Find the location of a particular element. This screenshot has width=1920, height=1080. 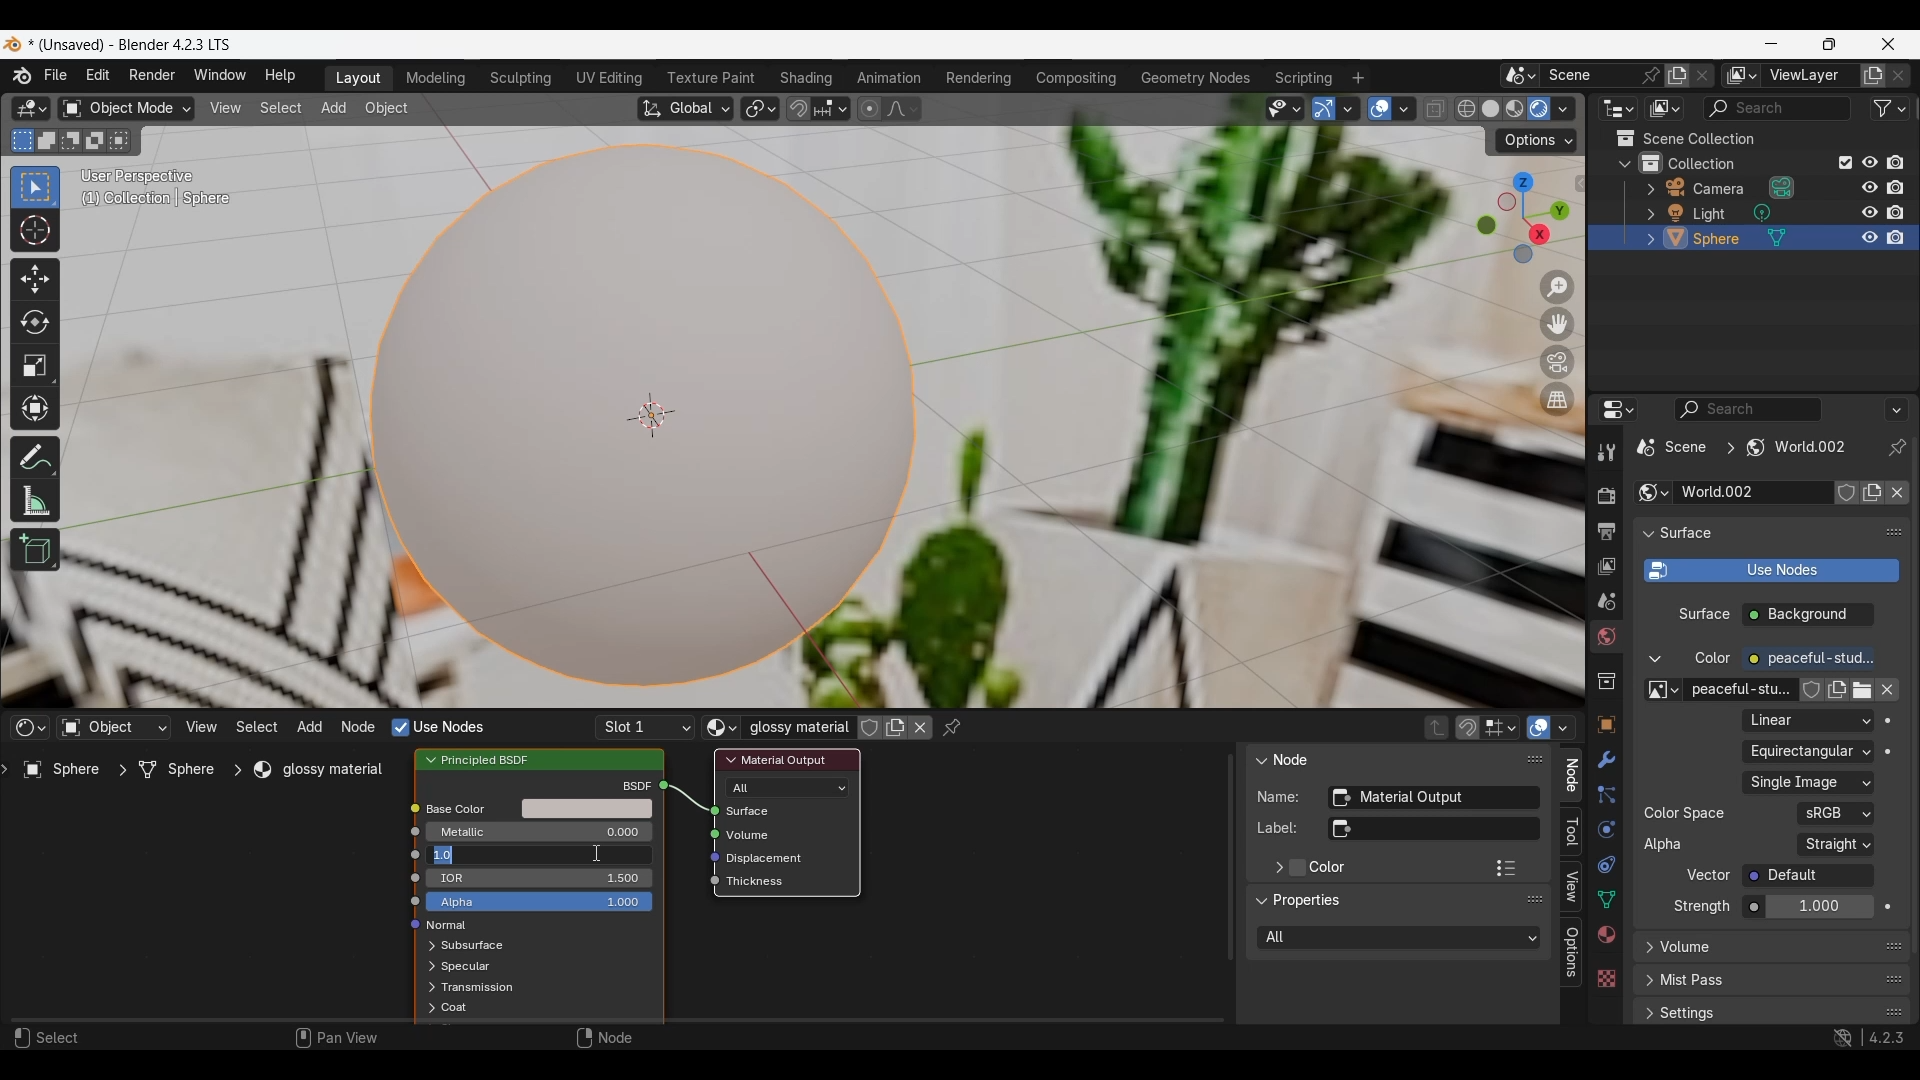

surface is located at coordinates (1704, 616).